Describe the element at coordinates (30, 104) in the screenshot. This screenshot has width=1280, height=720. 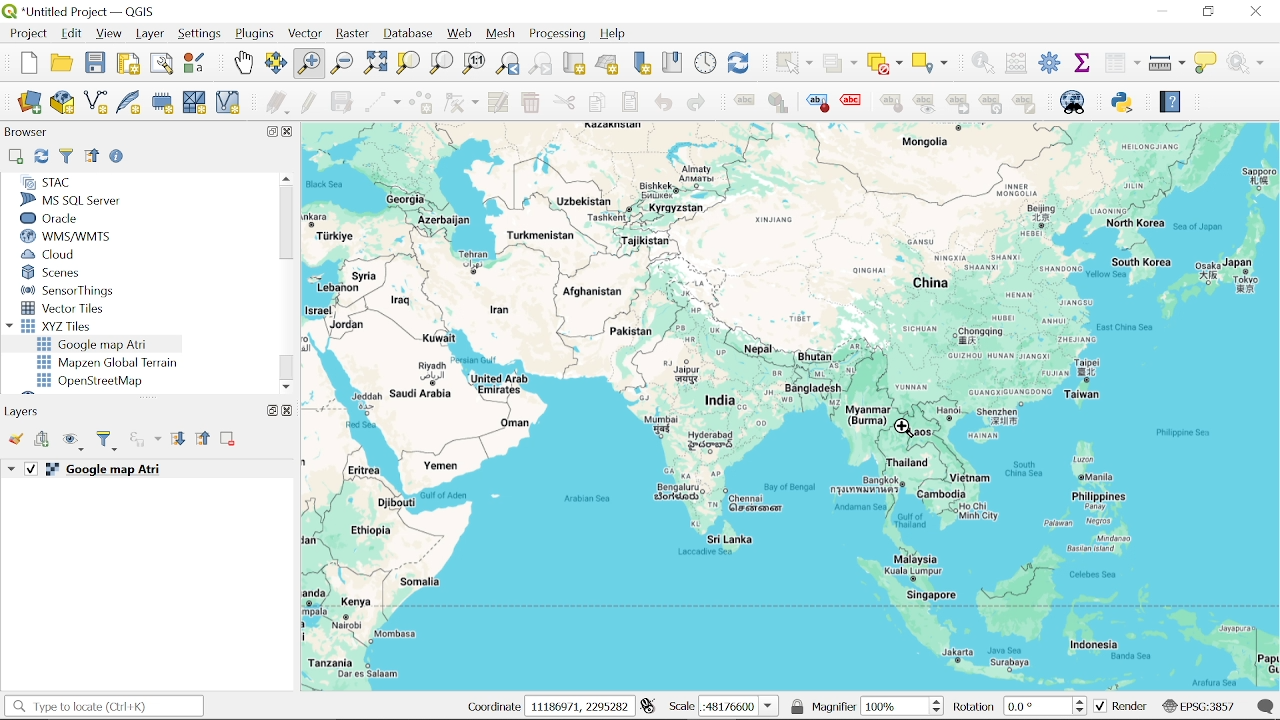
I see `Open data source mang` at that location.